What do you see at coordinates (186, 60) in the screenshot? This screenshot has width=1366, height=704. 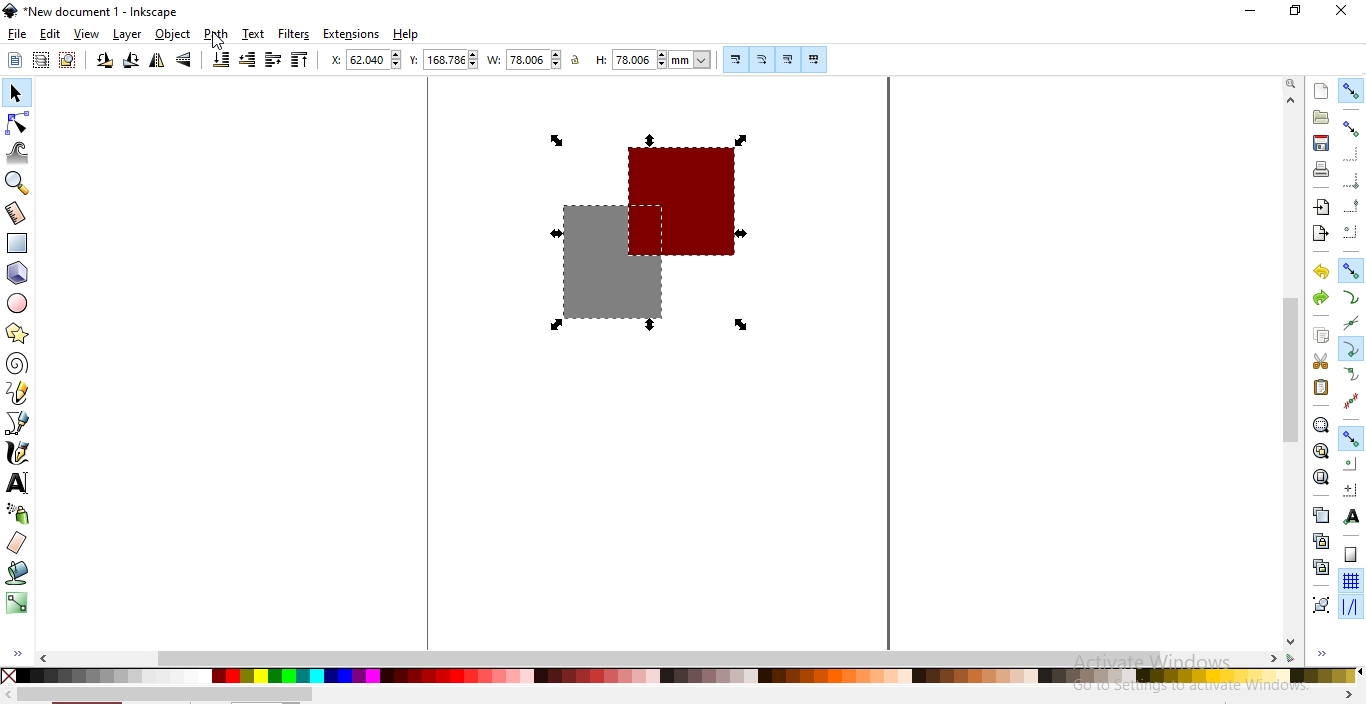 I see `flip vertical` at bounding box center [186, 60].